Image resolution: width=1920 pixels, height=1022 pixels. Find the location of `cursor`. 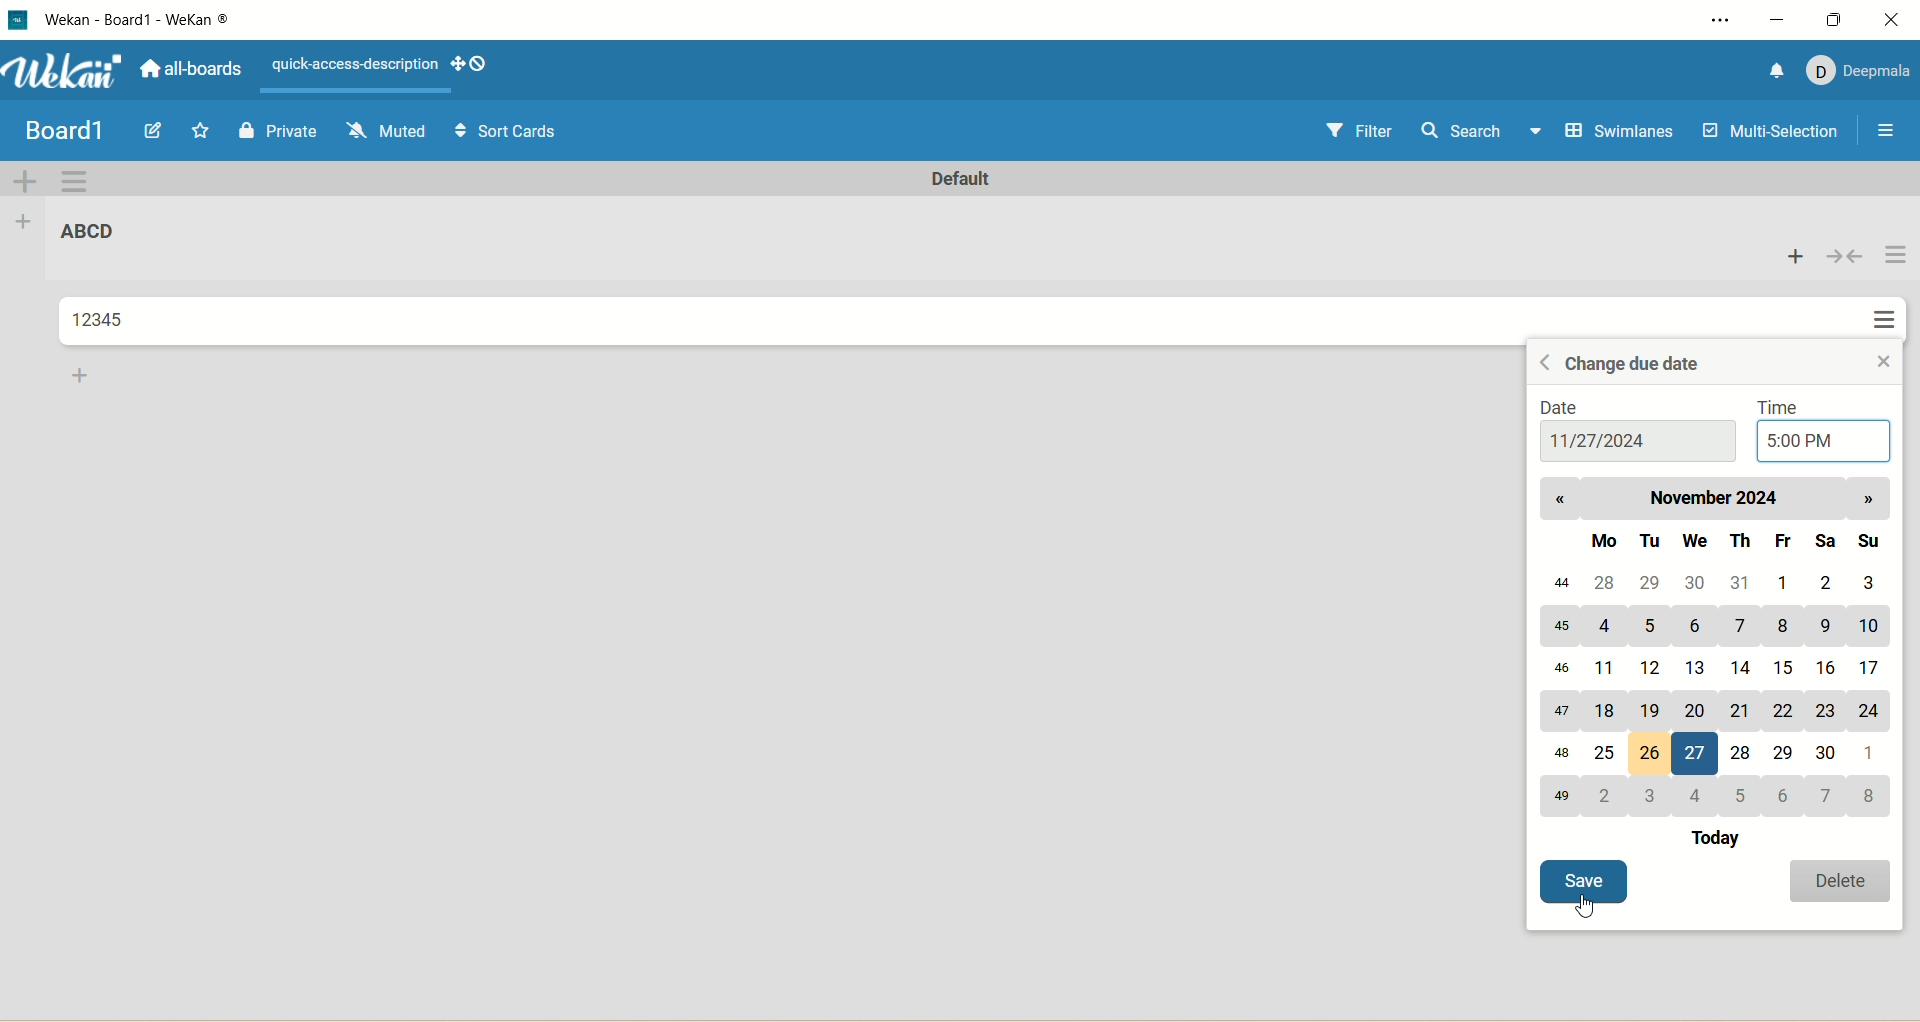

cursor is located at coordinates (1589, 906).